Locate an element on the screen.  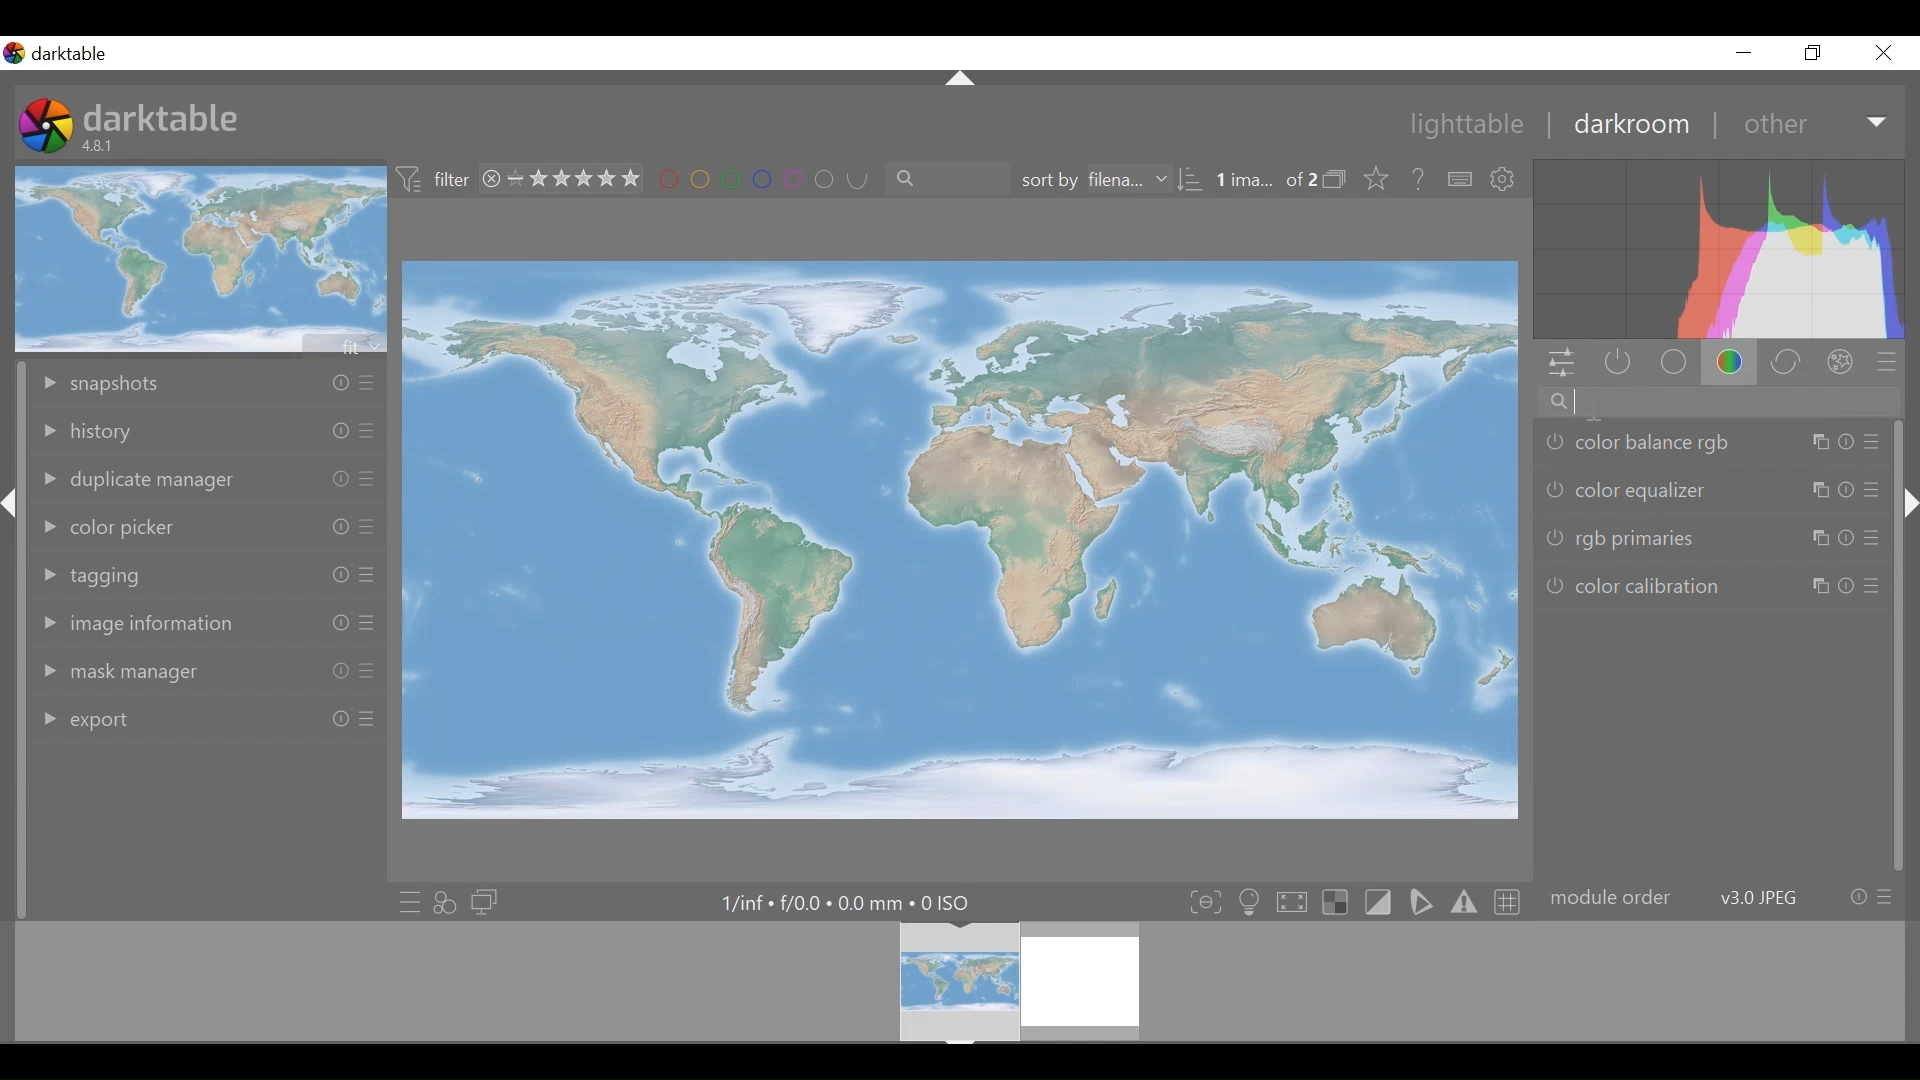
toggle ISO 12642 color assessment is located at coordinates (1250, 902).